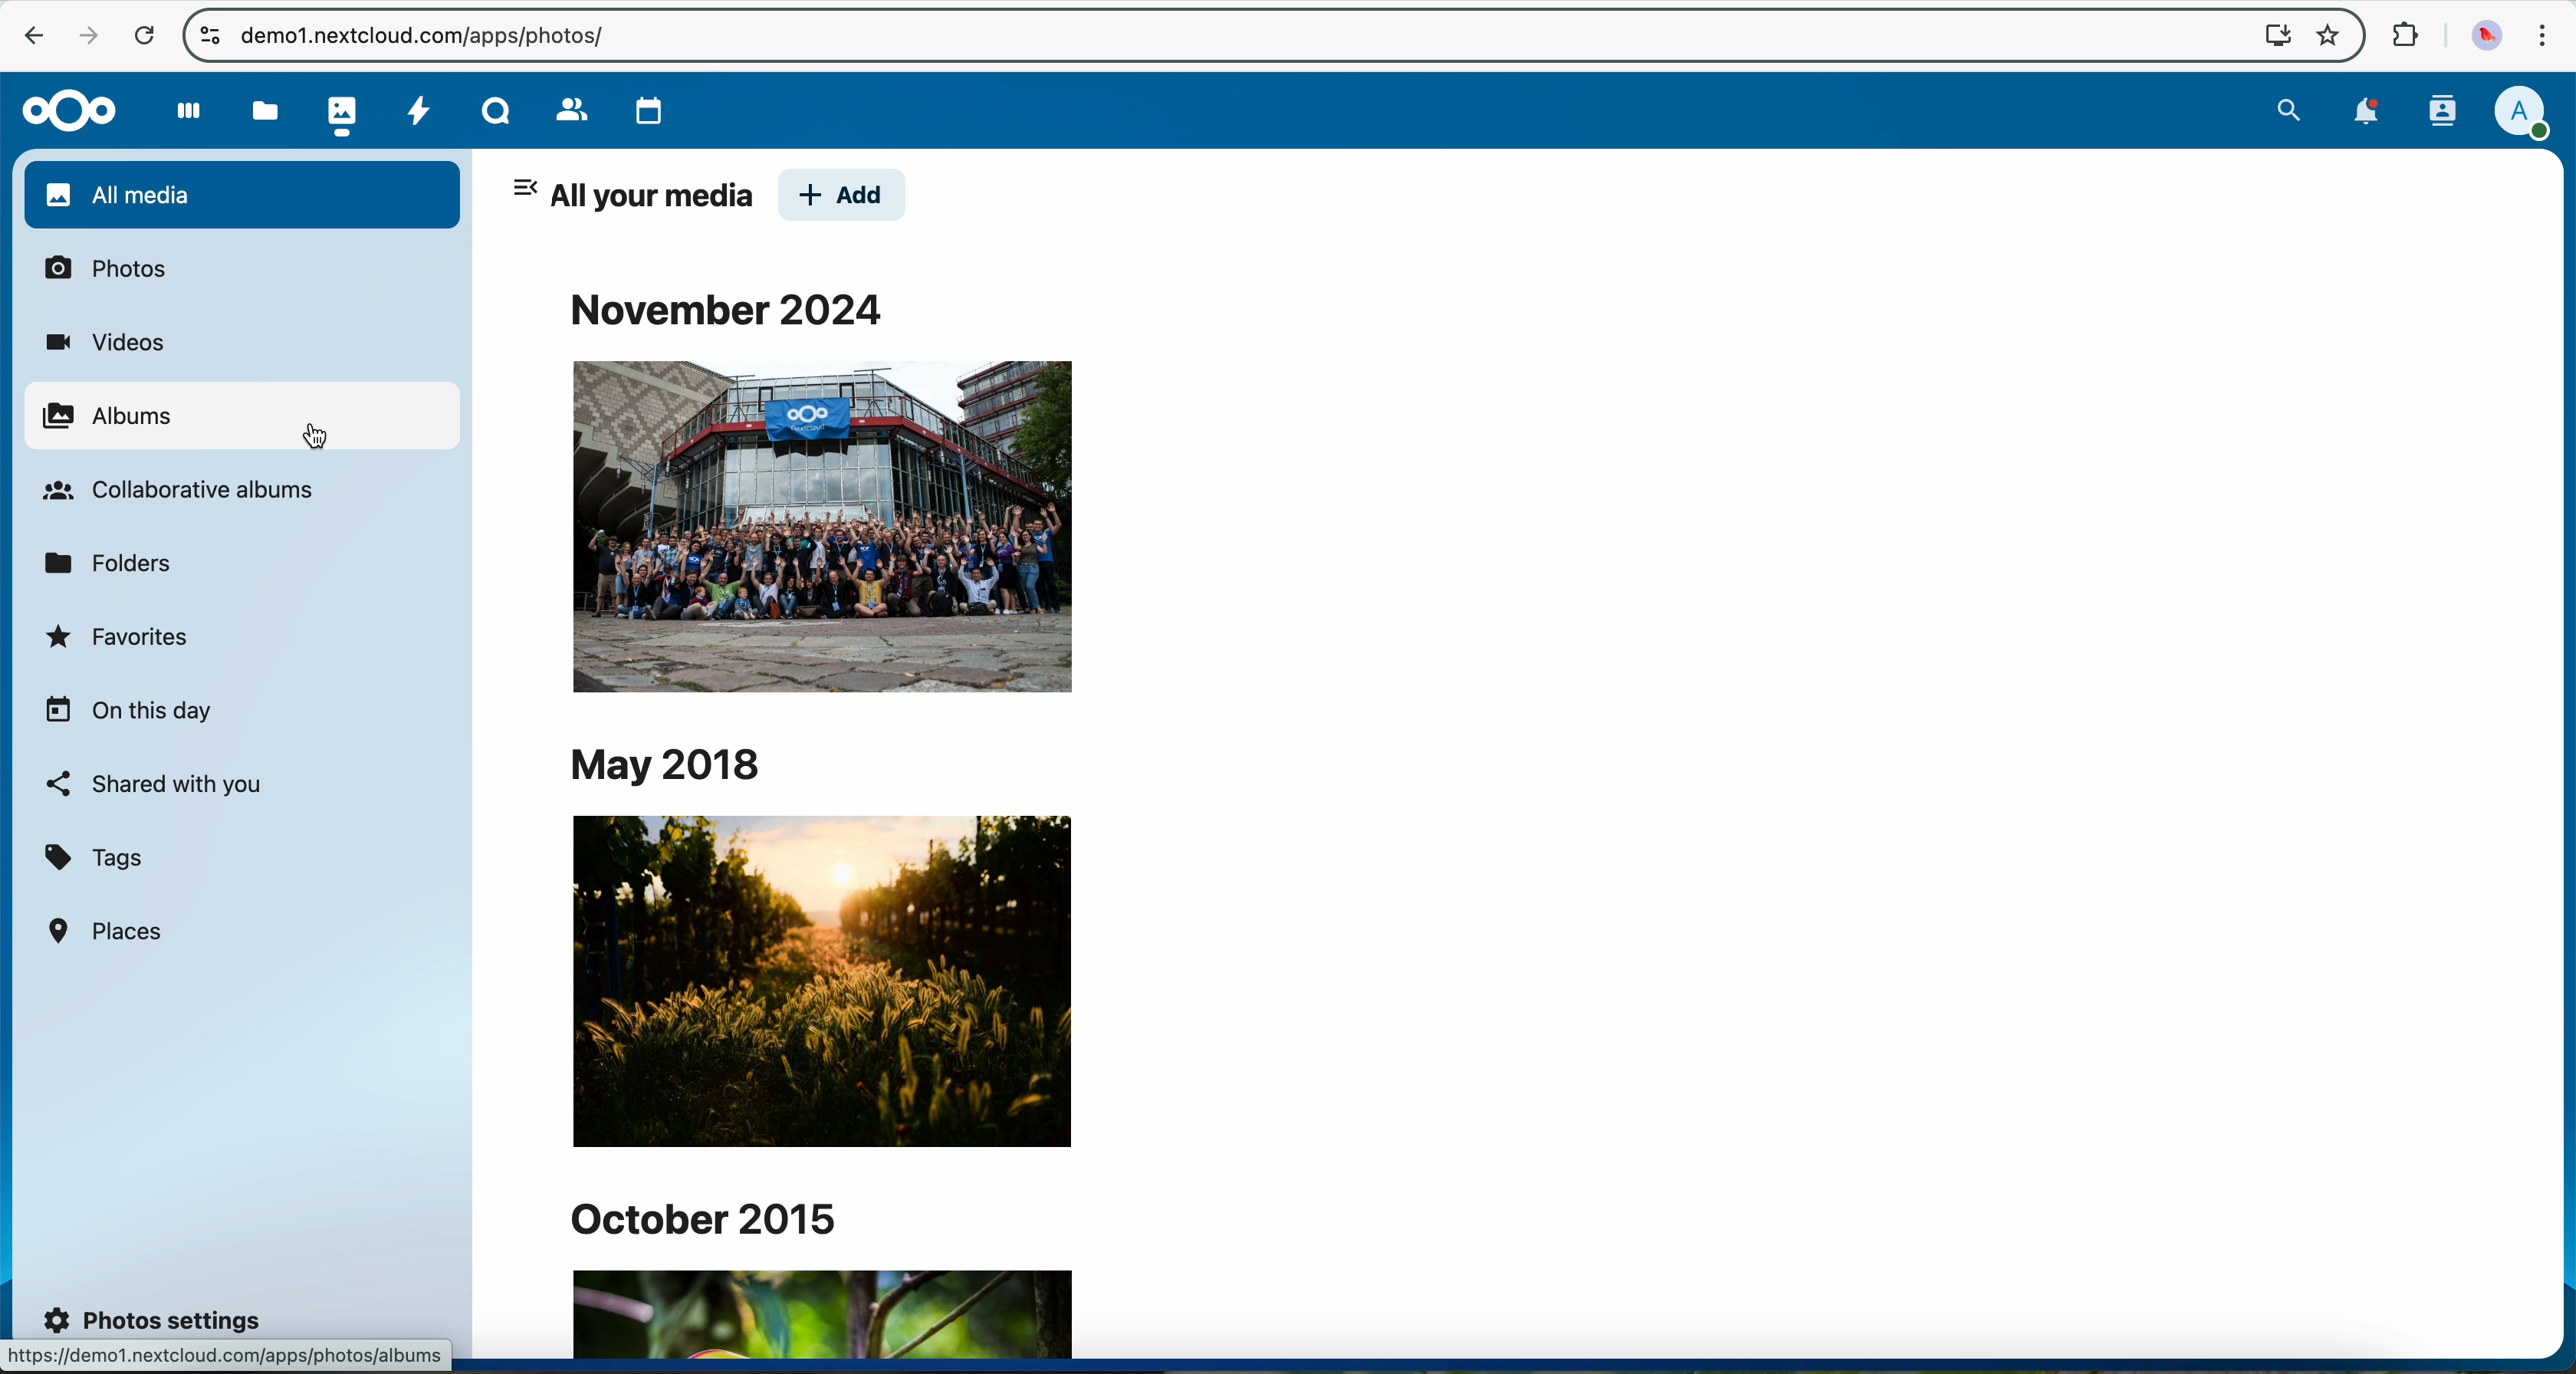 This screenshot has height=1374, width=2576. Describe the element at coordinates (95, 859) in the screenshot. I see `tags` at that location.